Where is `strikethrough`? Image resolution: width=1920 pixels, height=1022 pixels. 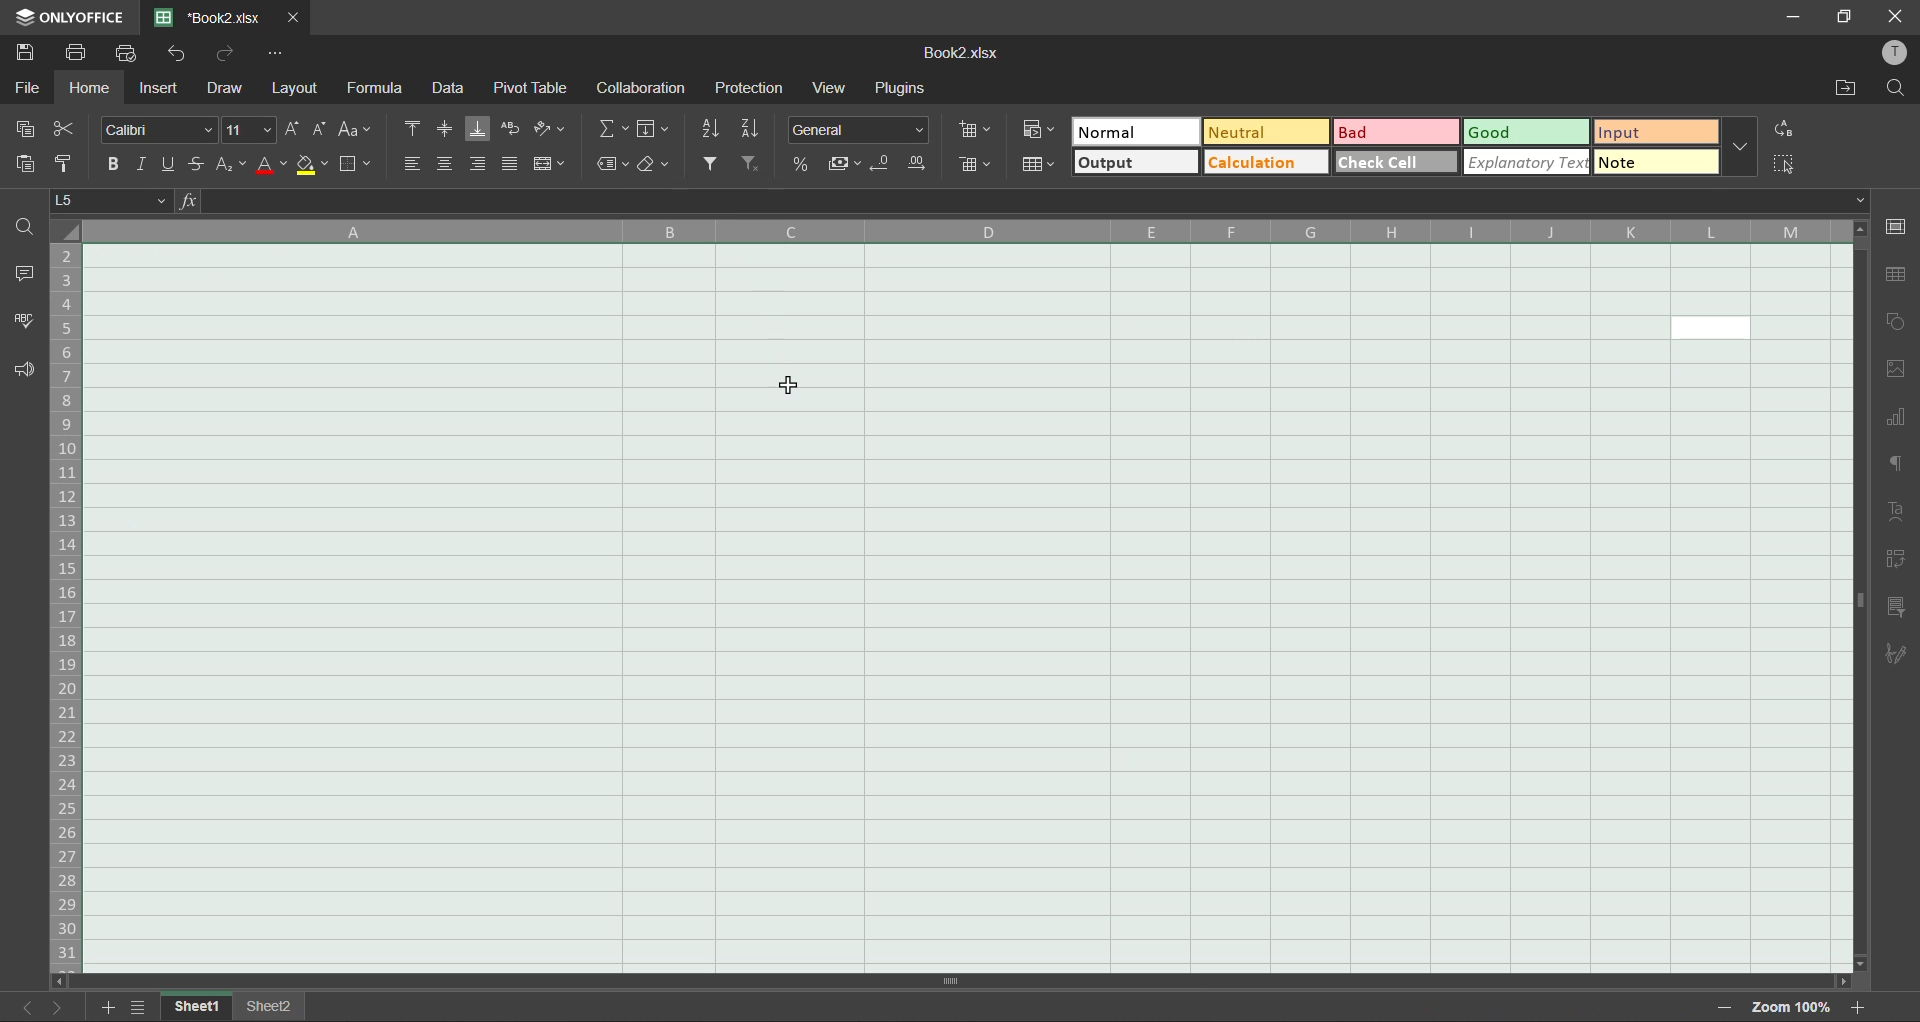 strikethrough is located at coordinates (203, 164).